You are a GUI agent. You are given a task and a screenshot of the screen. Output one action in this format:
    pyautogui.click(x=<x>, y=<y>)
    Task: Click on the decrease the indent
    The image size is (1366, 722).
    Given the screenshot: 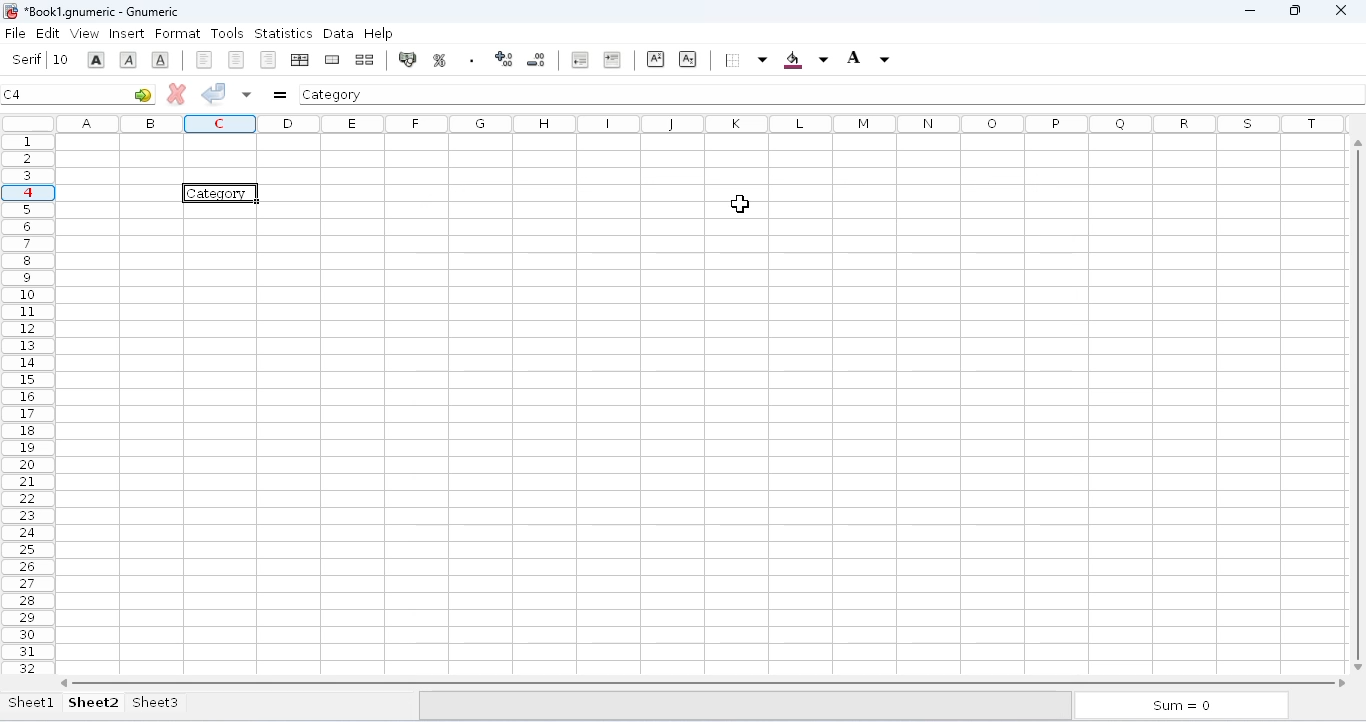 What is the action you would take?
    pyautogui.click(x=616, y=59)
    